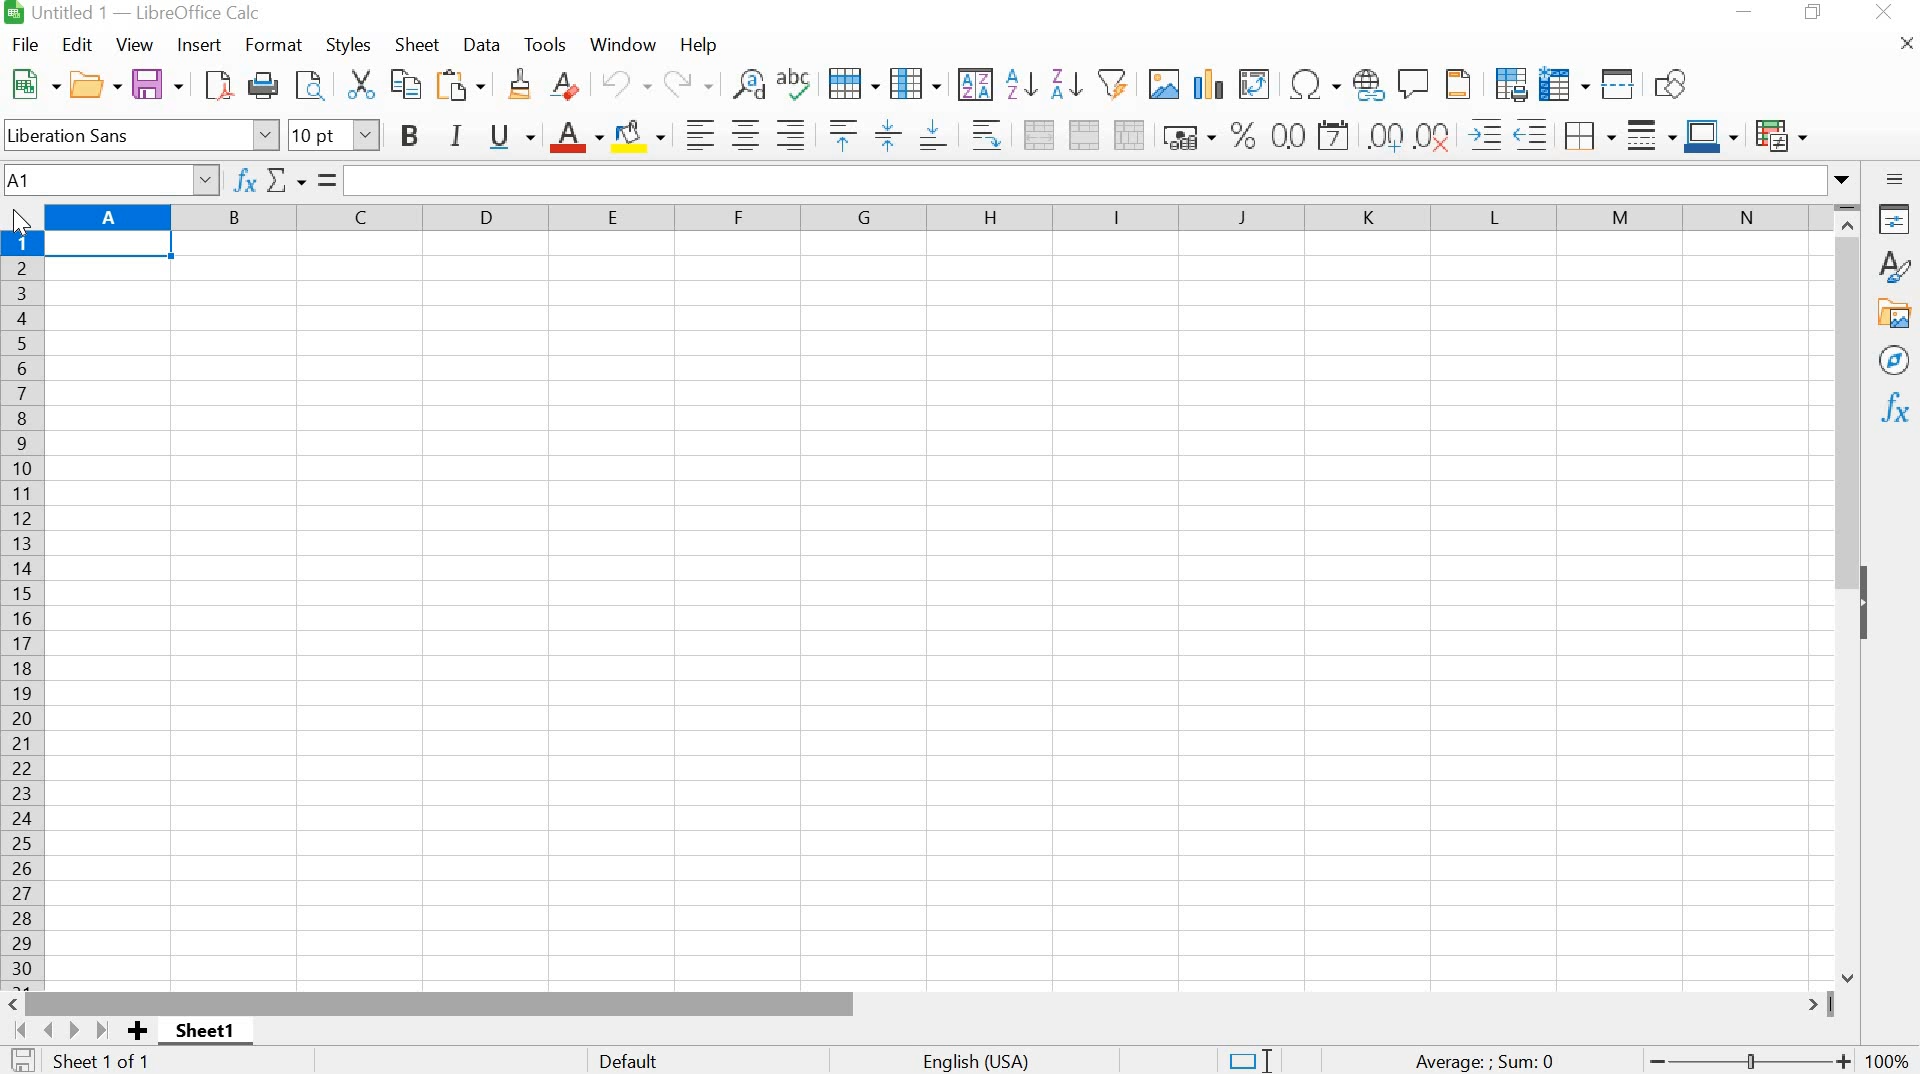 The width and height of the screenshot is (1920, 1074). Describe the element at coordinates (637, 1060) in the screenshot. I see `DEFAULT` at that location.